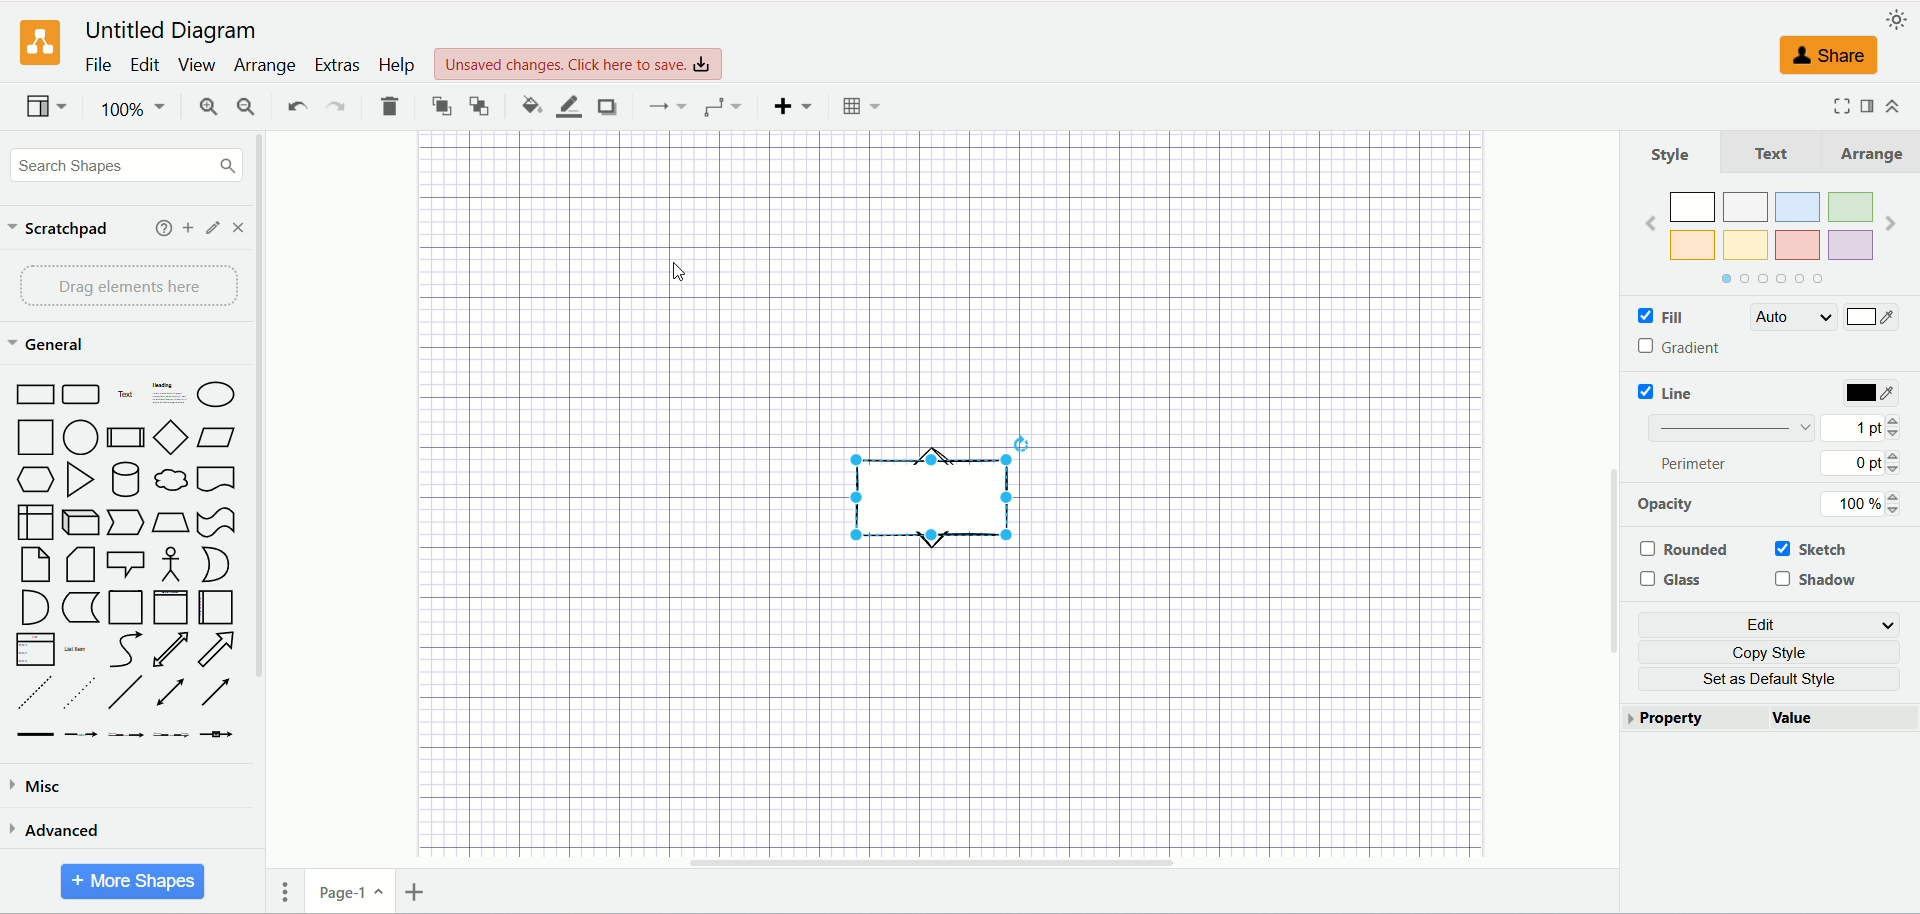  I want to click on edit, so click(212, 228).